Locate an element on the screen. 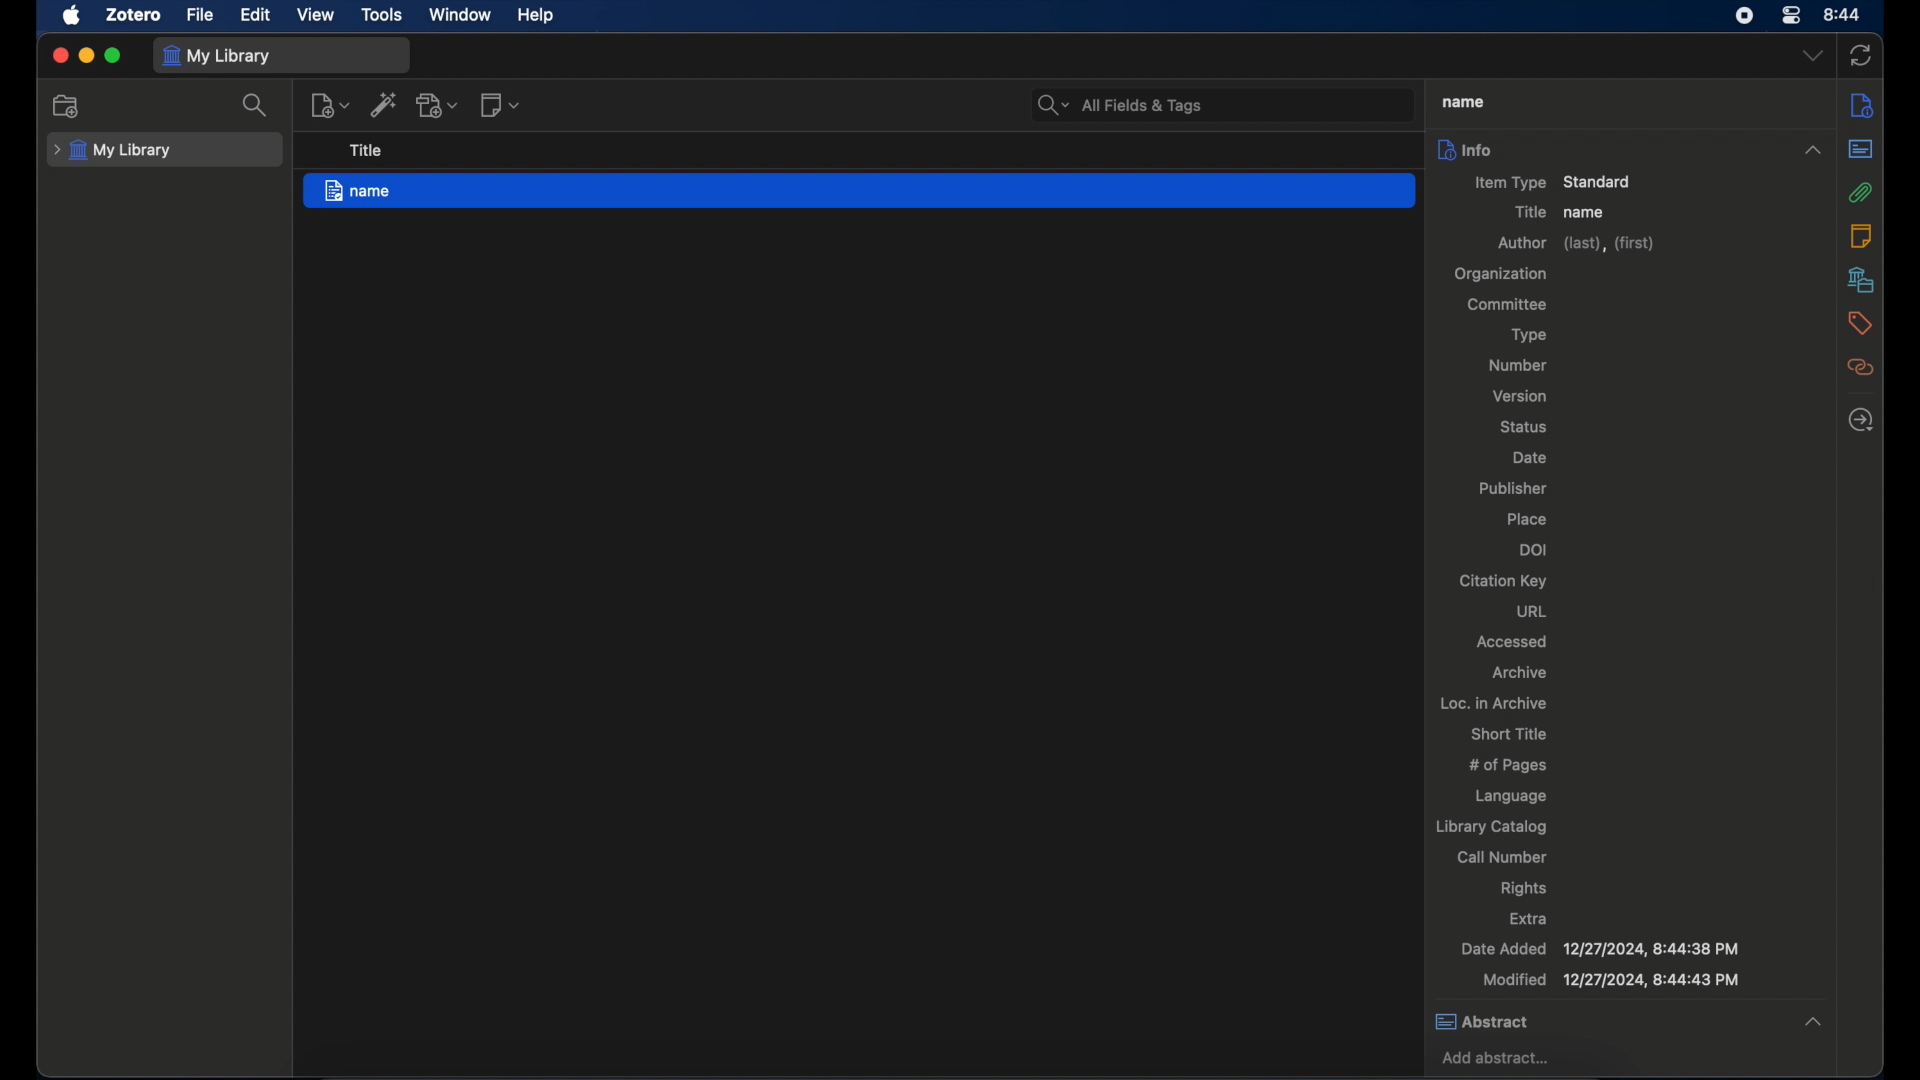  add attachment is located at coordinates (439, 106).